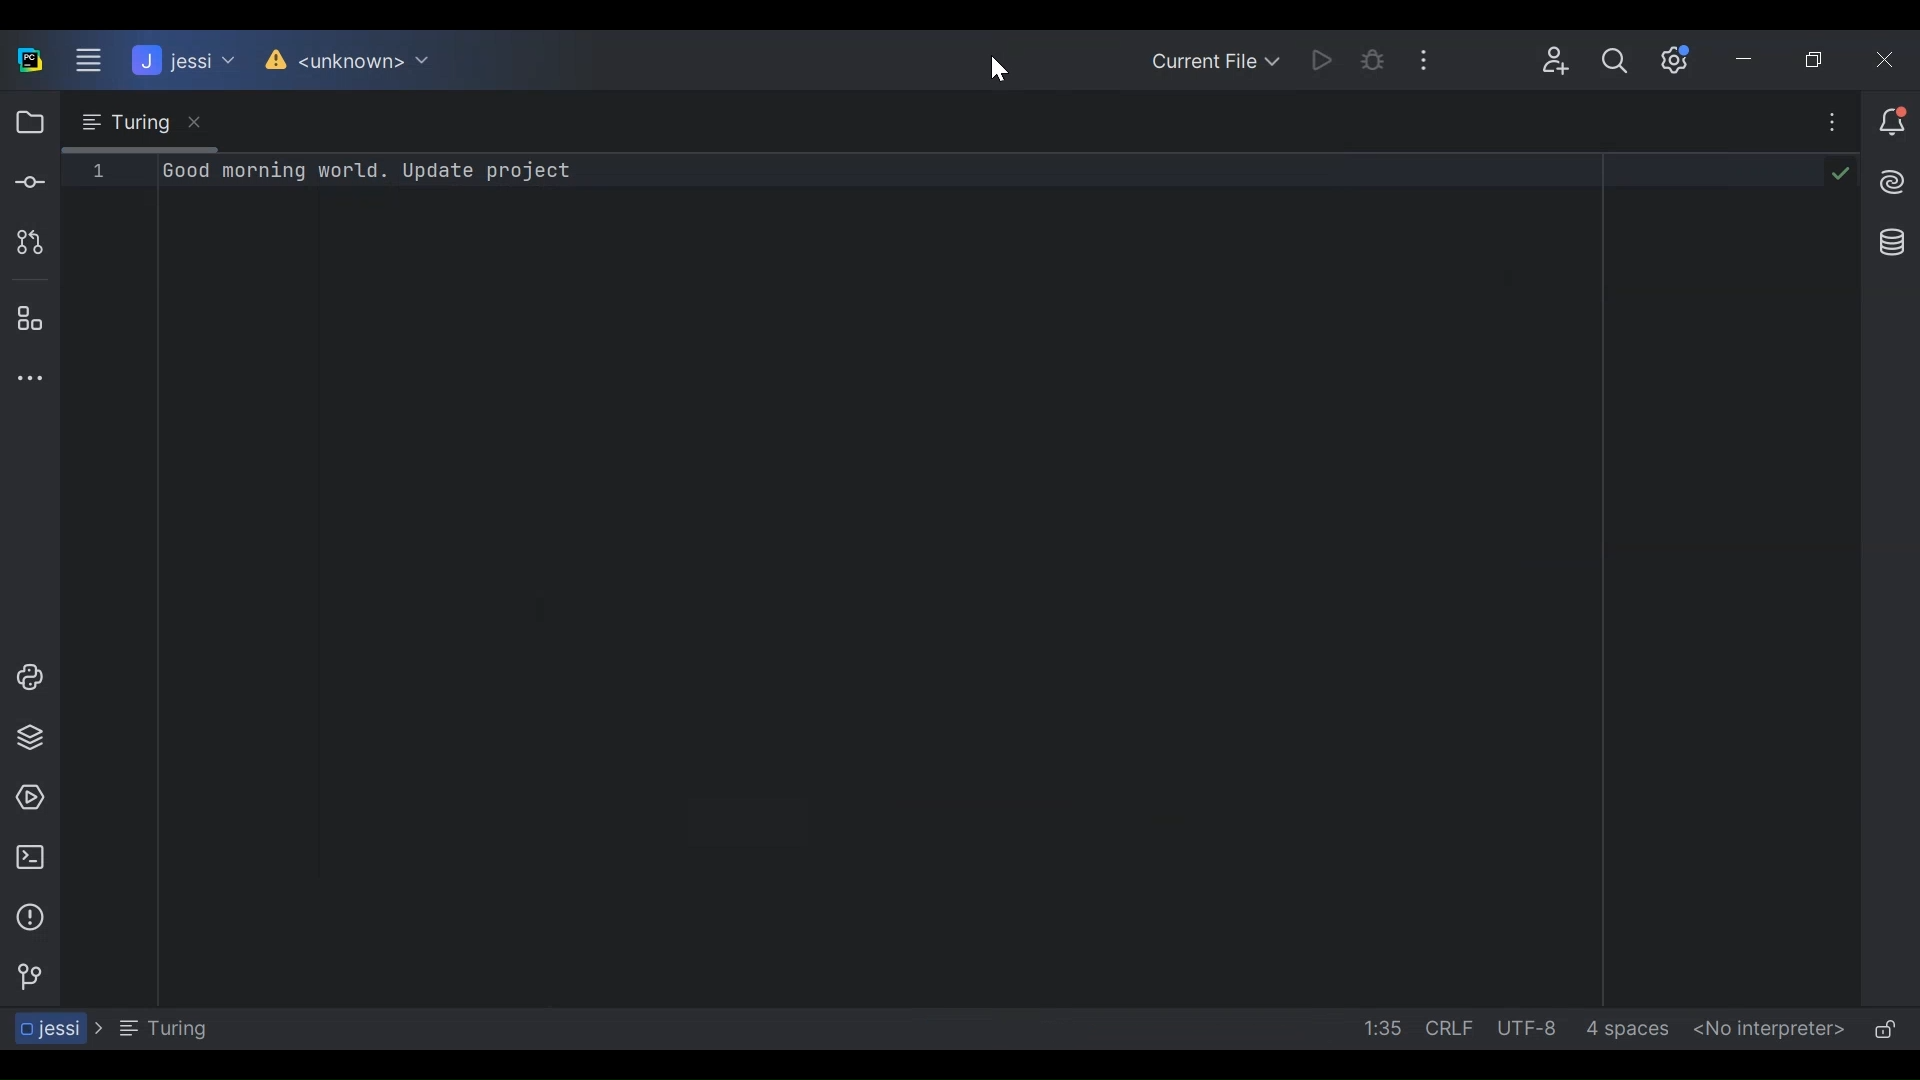 The height and width of the screenshot is (1080, 1920). What do you see at coordinates (53, 1028) in the screenshot?
I see `jessi` at bounding box center [53, 1028].